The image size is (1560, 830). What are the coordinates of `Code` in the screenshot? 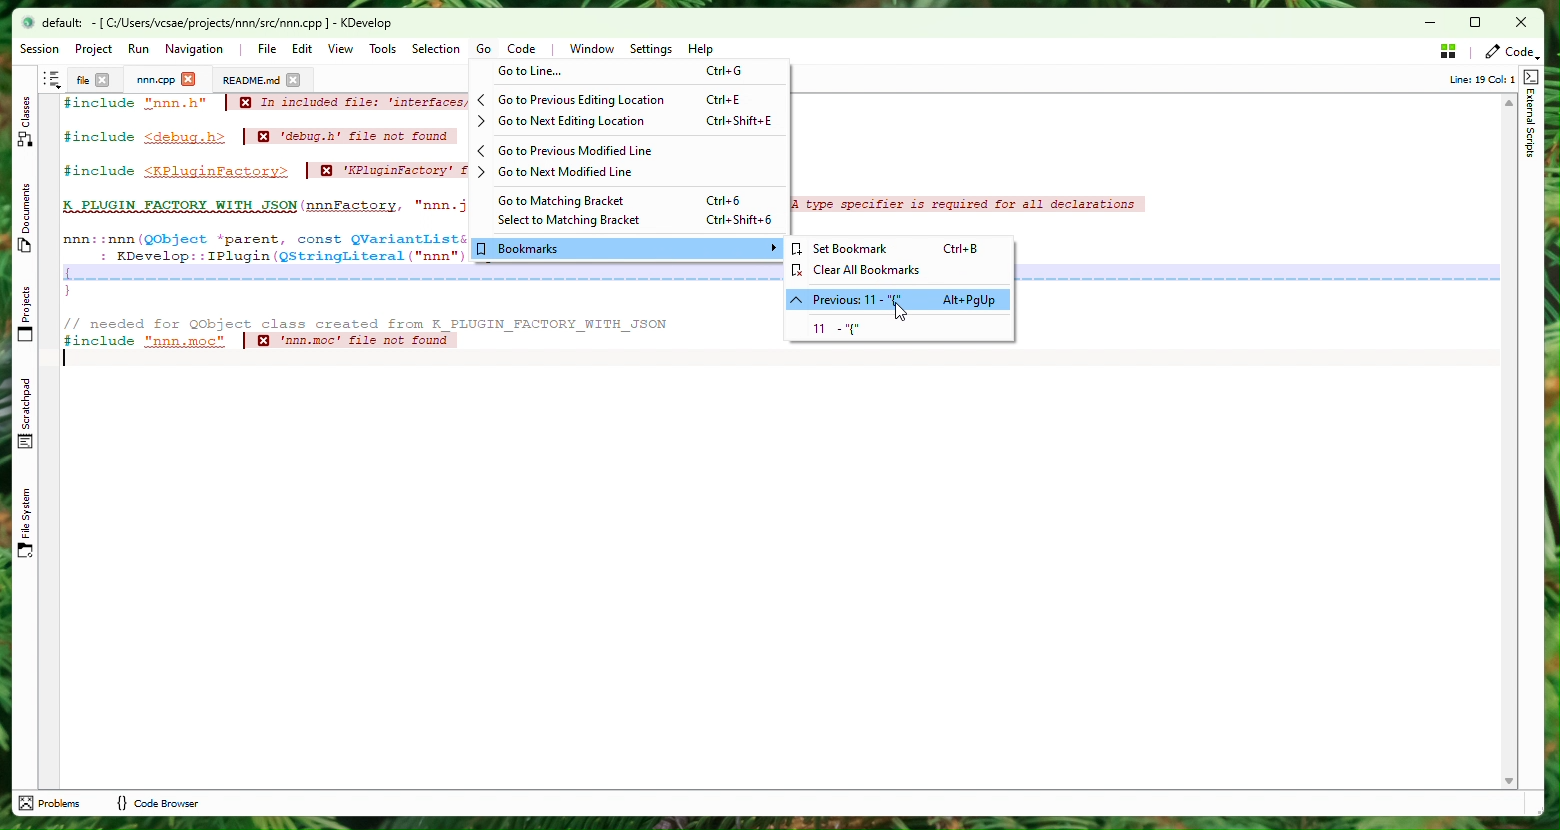 It's located at (527, 51).